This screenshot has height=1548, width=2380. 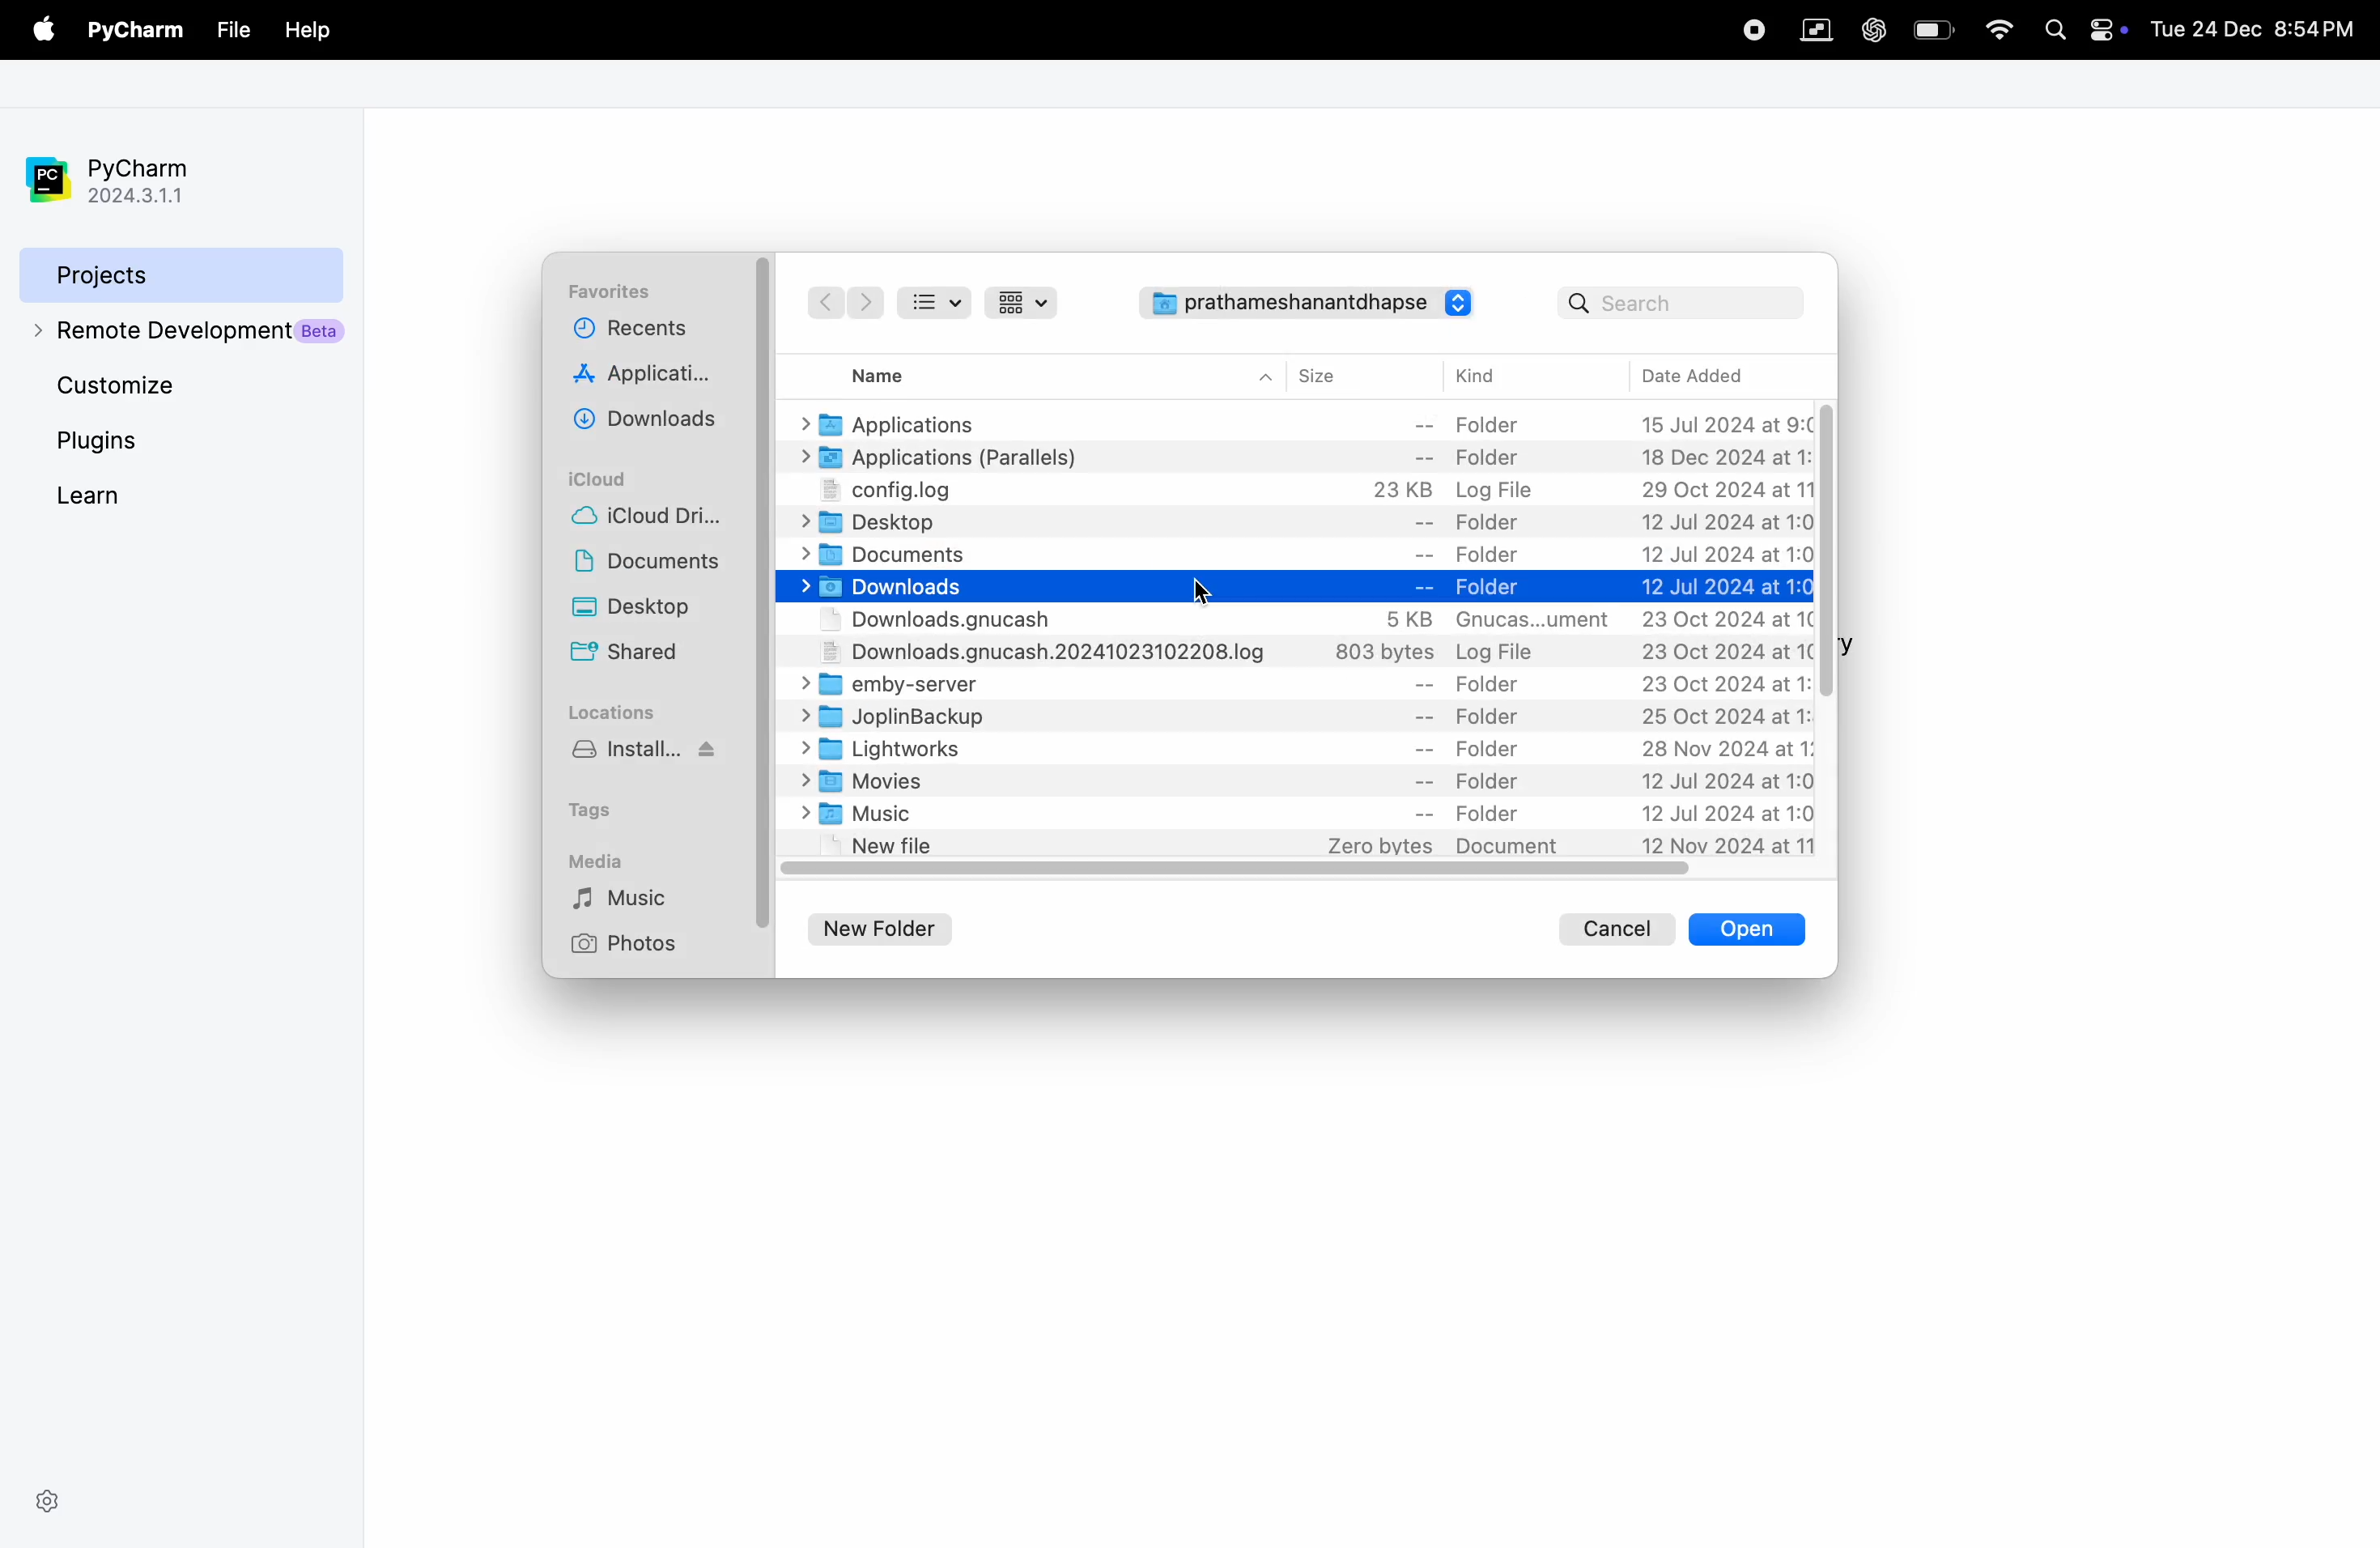 I want to click on install, so click(x=652, y=759).